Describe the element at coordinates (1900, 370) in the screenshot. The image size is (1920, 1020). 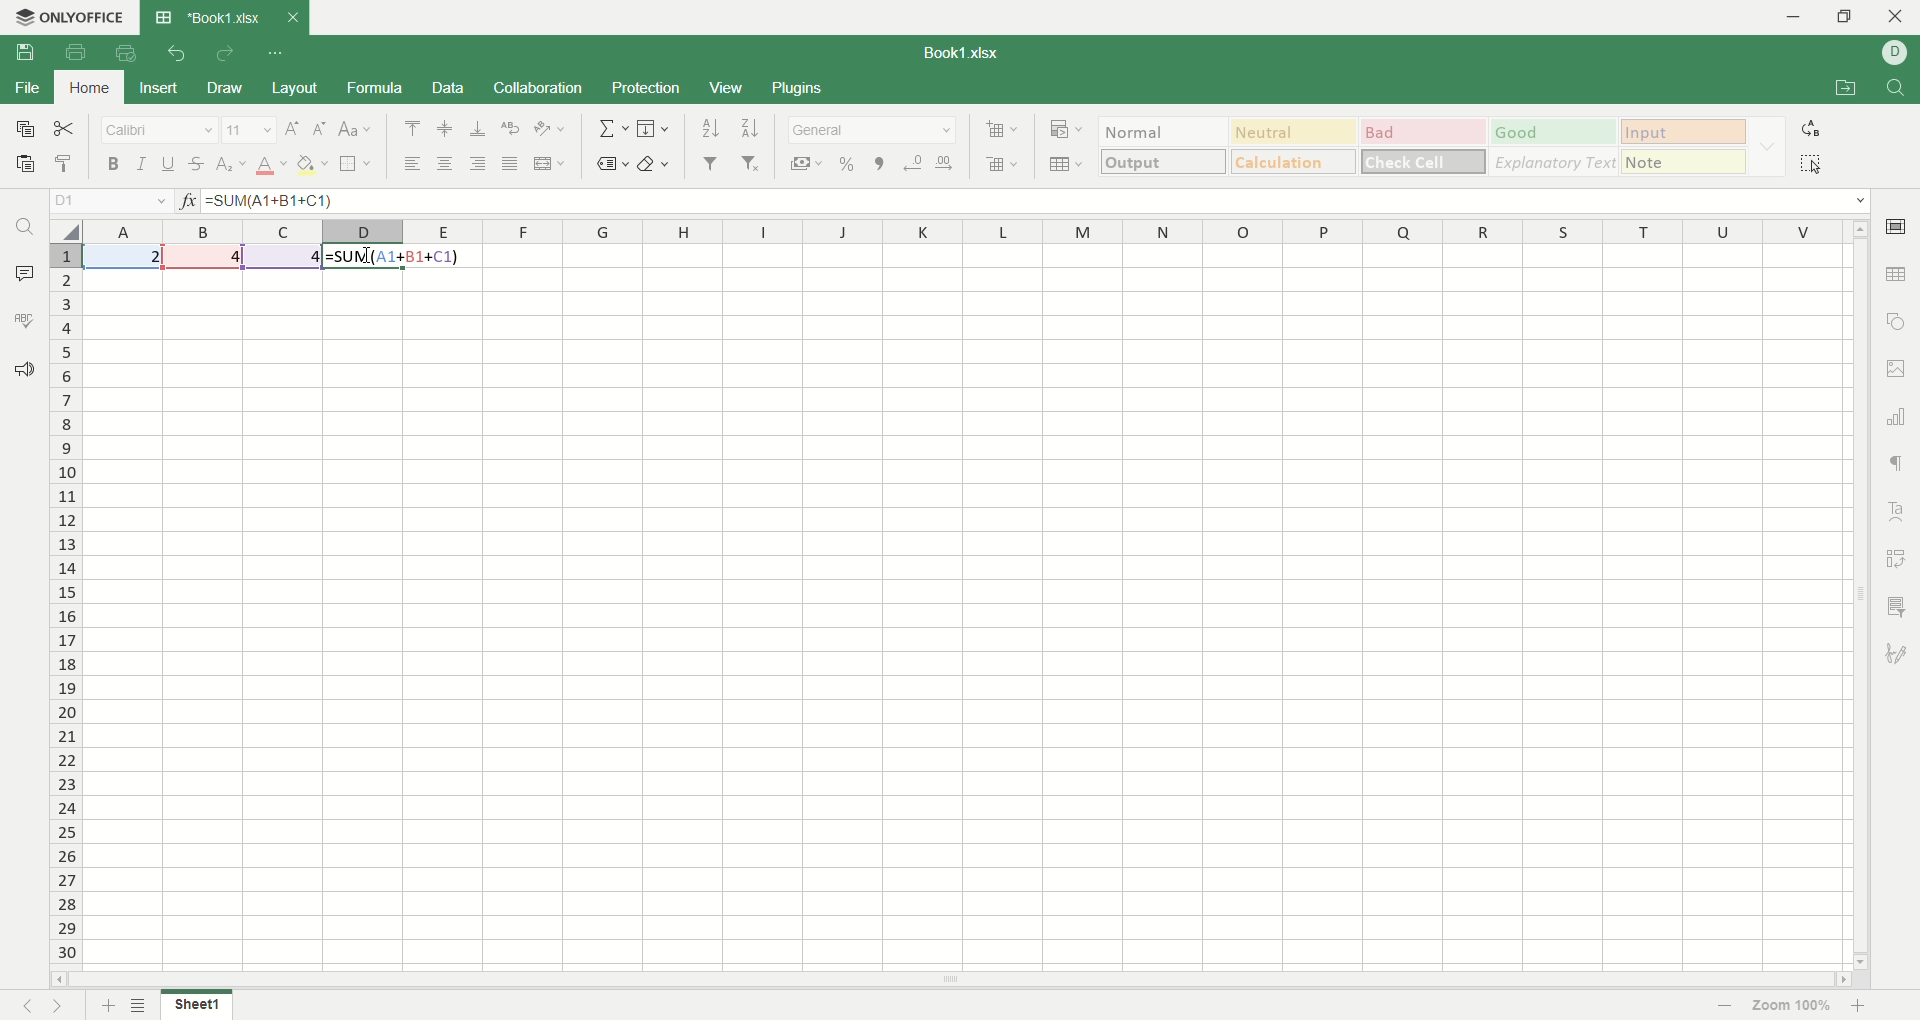
I see `image settings` at that location.